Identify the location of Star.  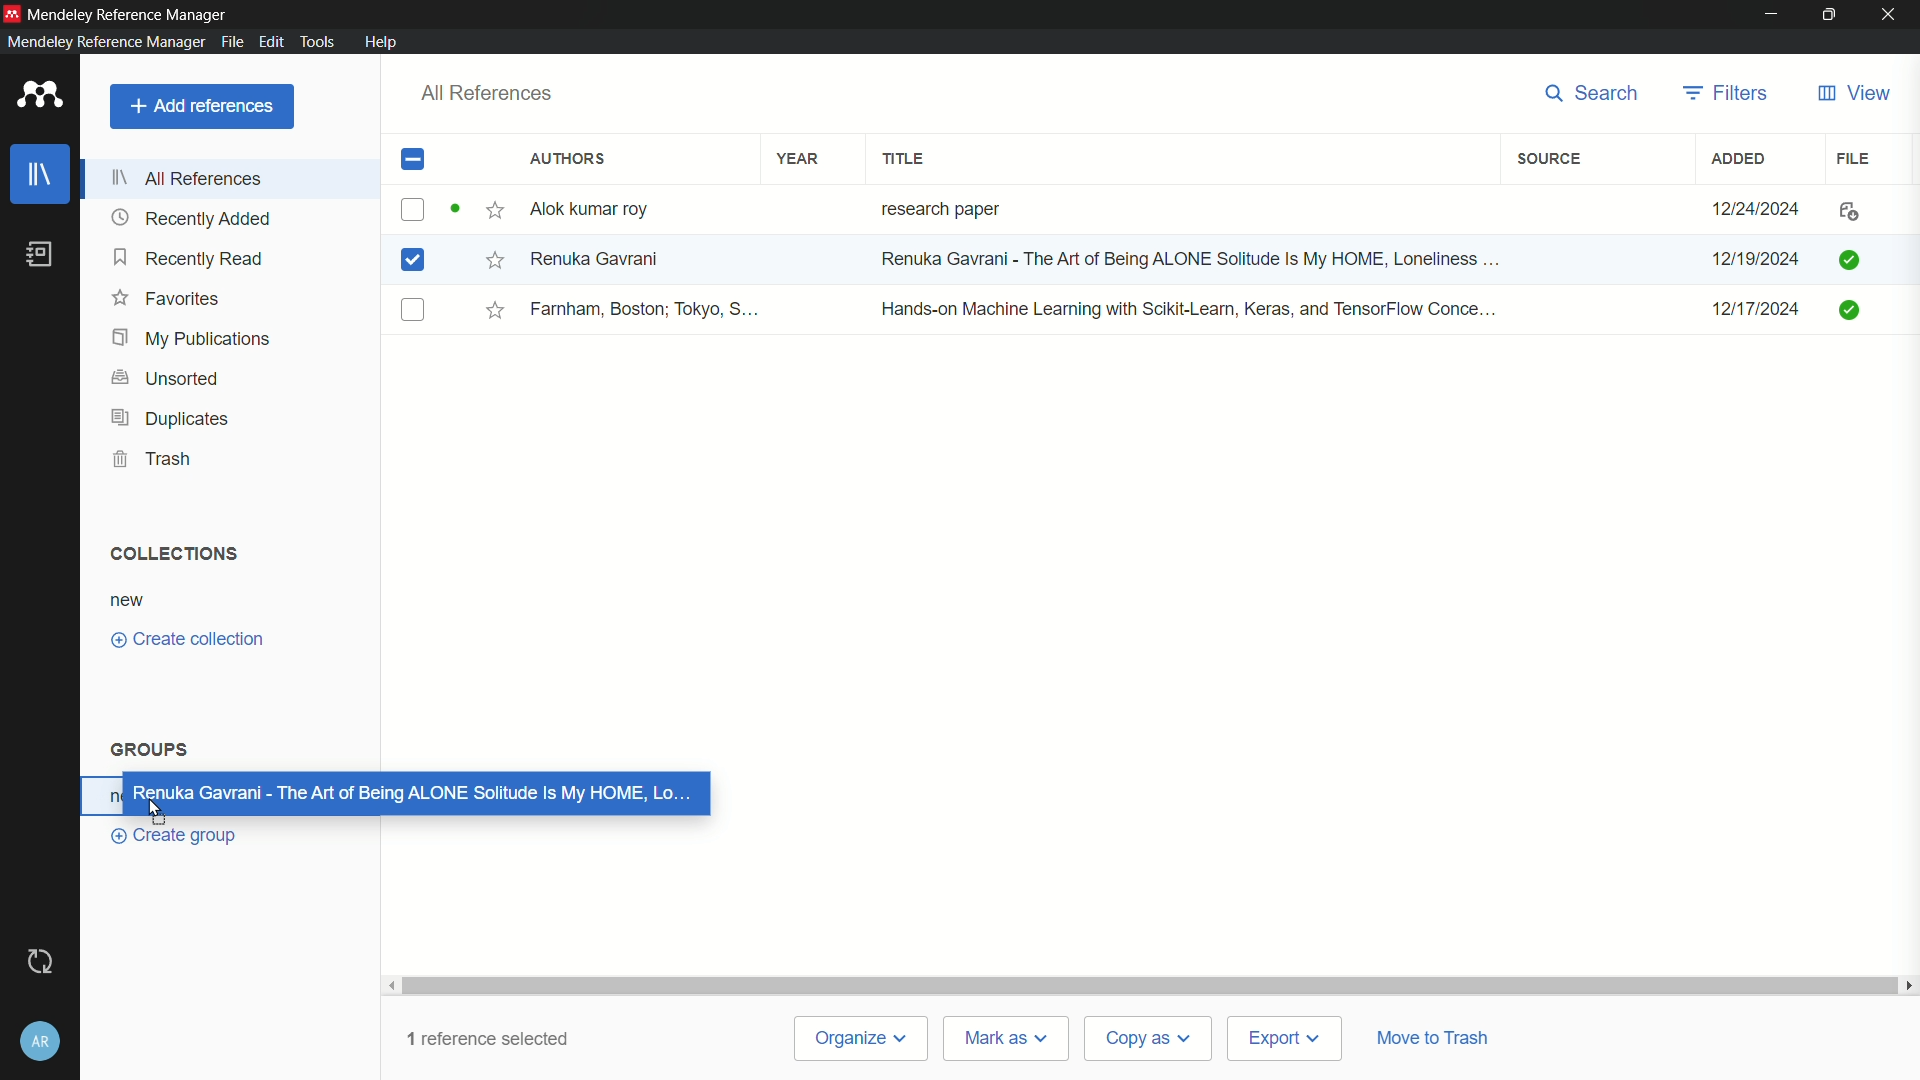
(493, 259).